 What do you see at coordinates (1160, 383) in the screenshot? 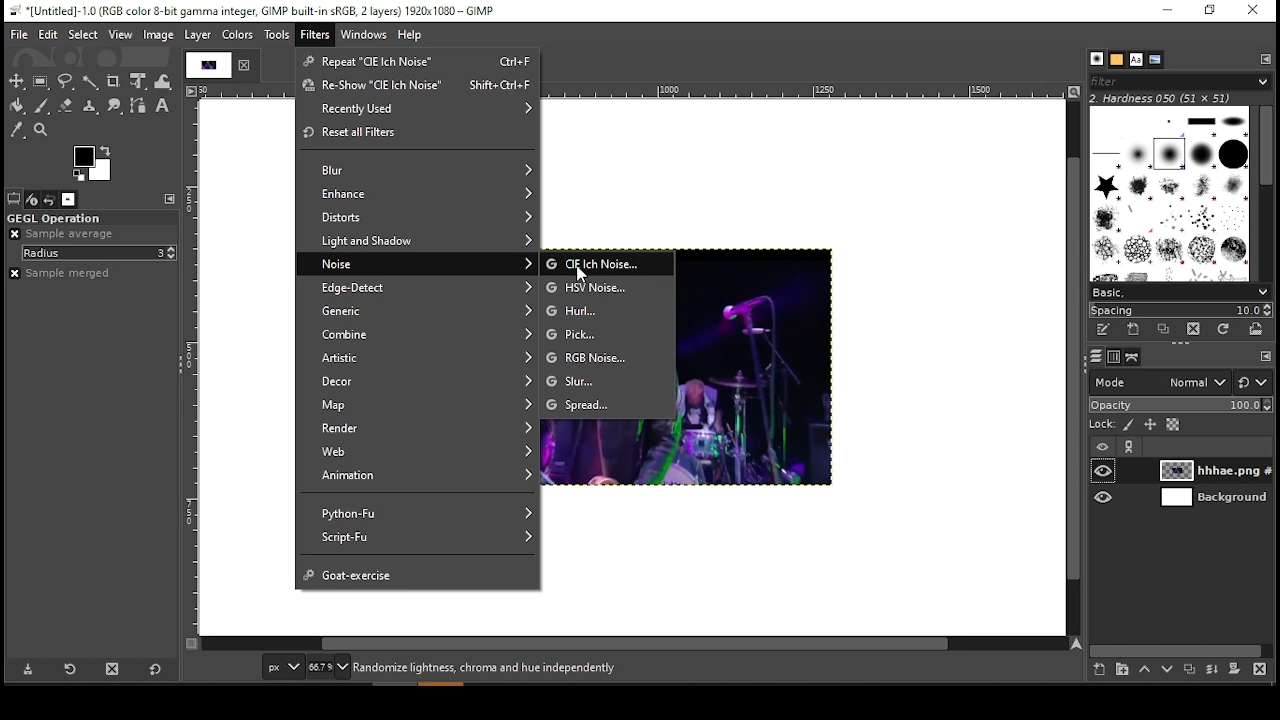
I see `mode` at bounding box center [1160, 383].